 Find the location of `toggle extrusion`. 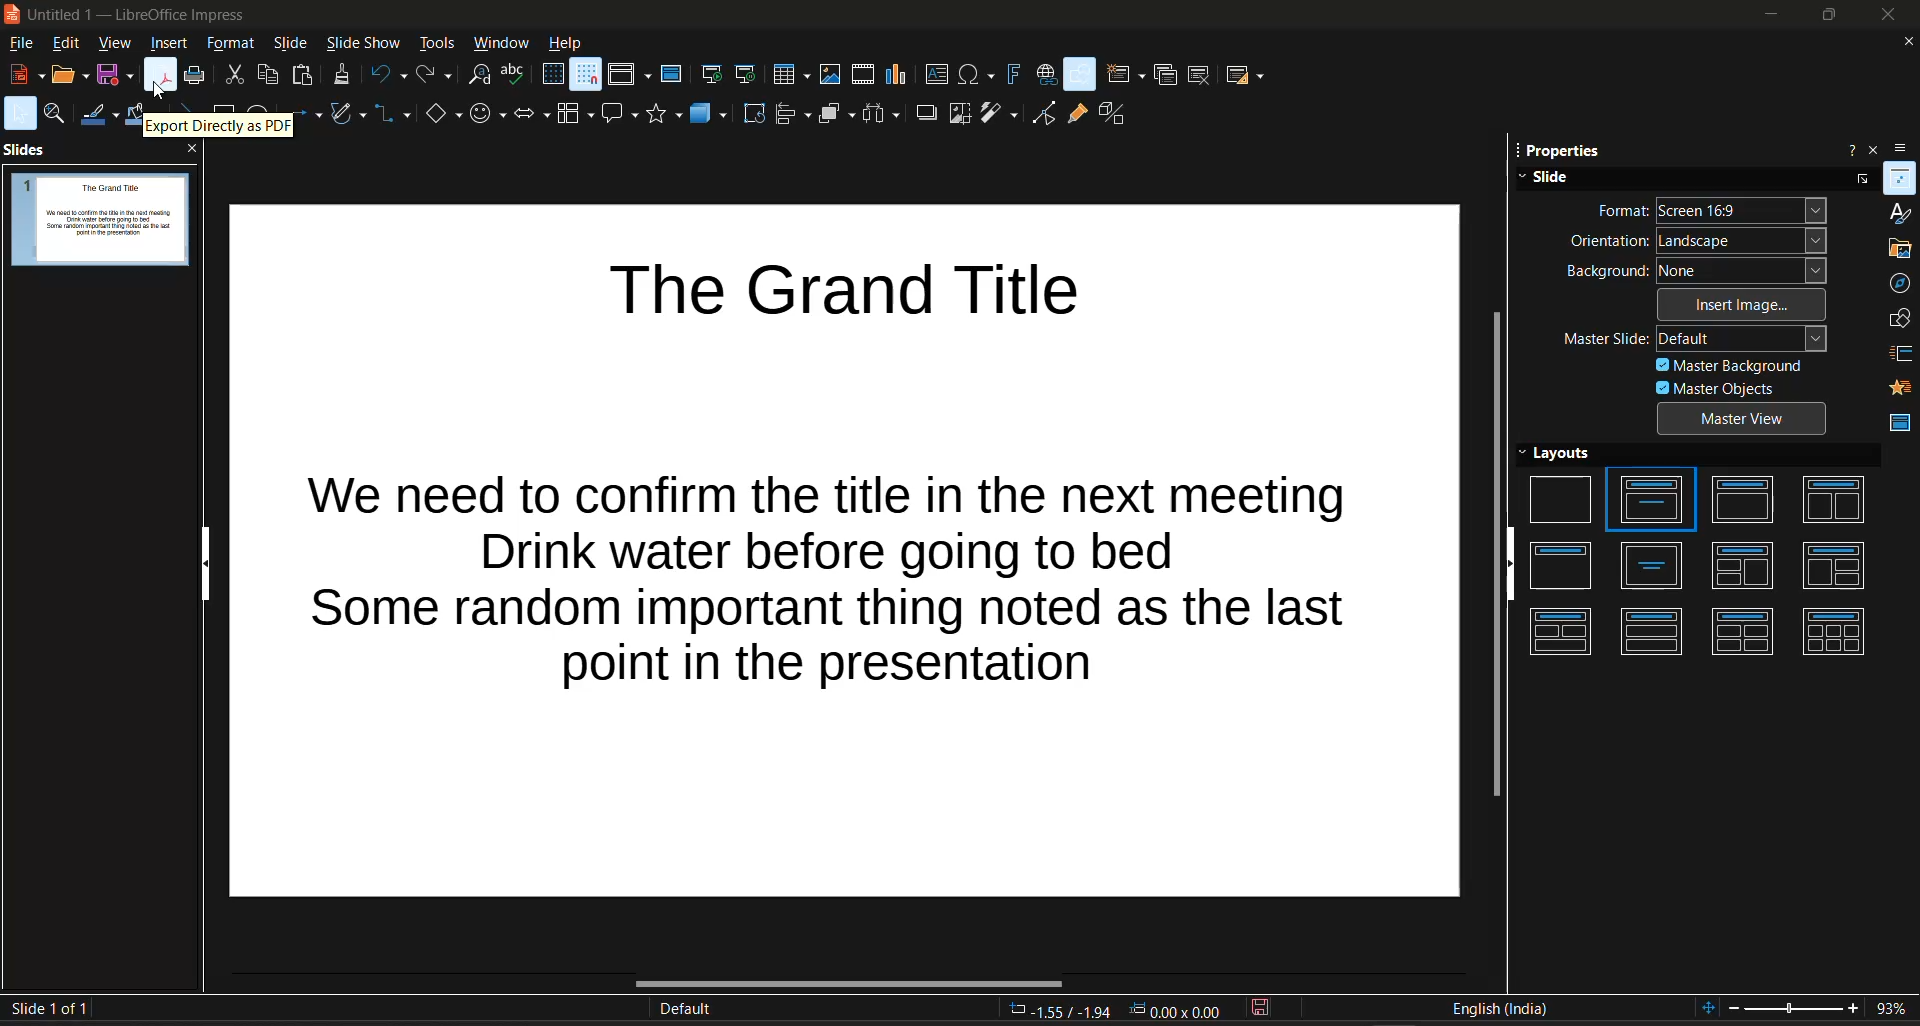

toggle extrusion is located at coordinates (1113, 115).